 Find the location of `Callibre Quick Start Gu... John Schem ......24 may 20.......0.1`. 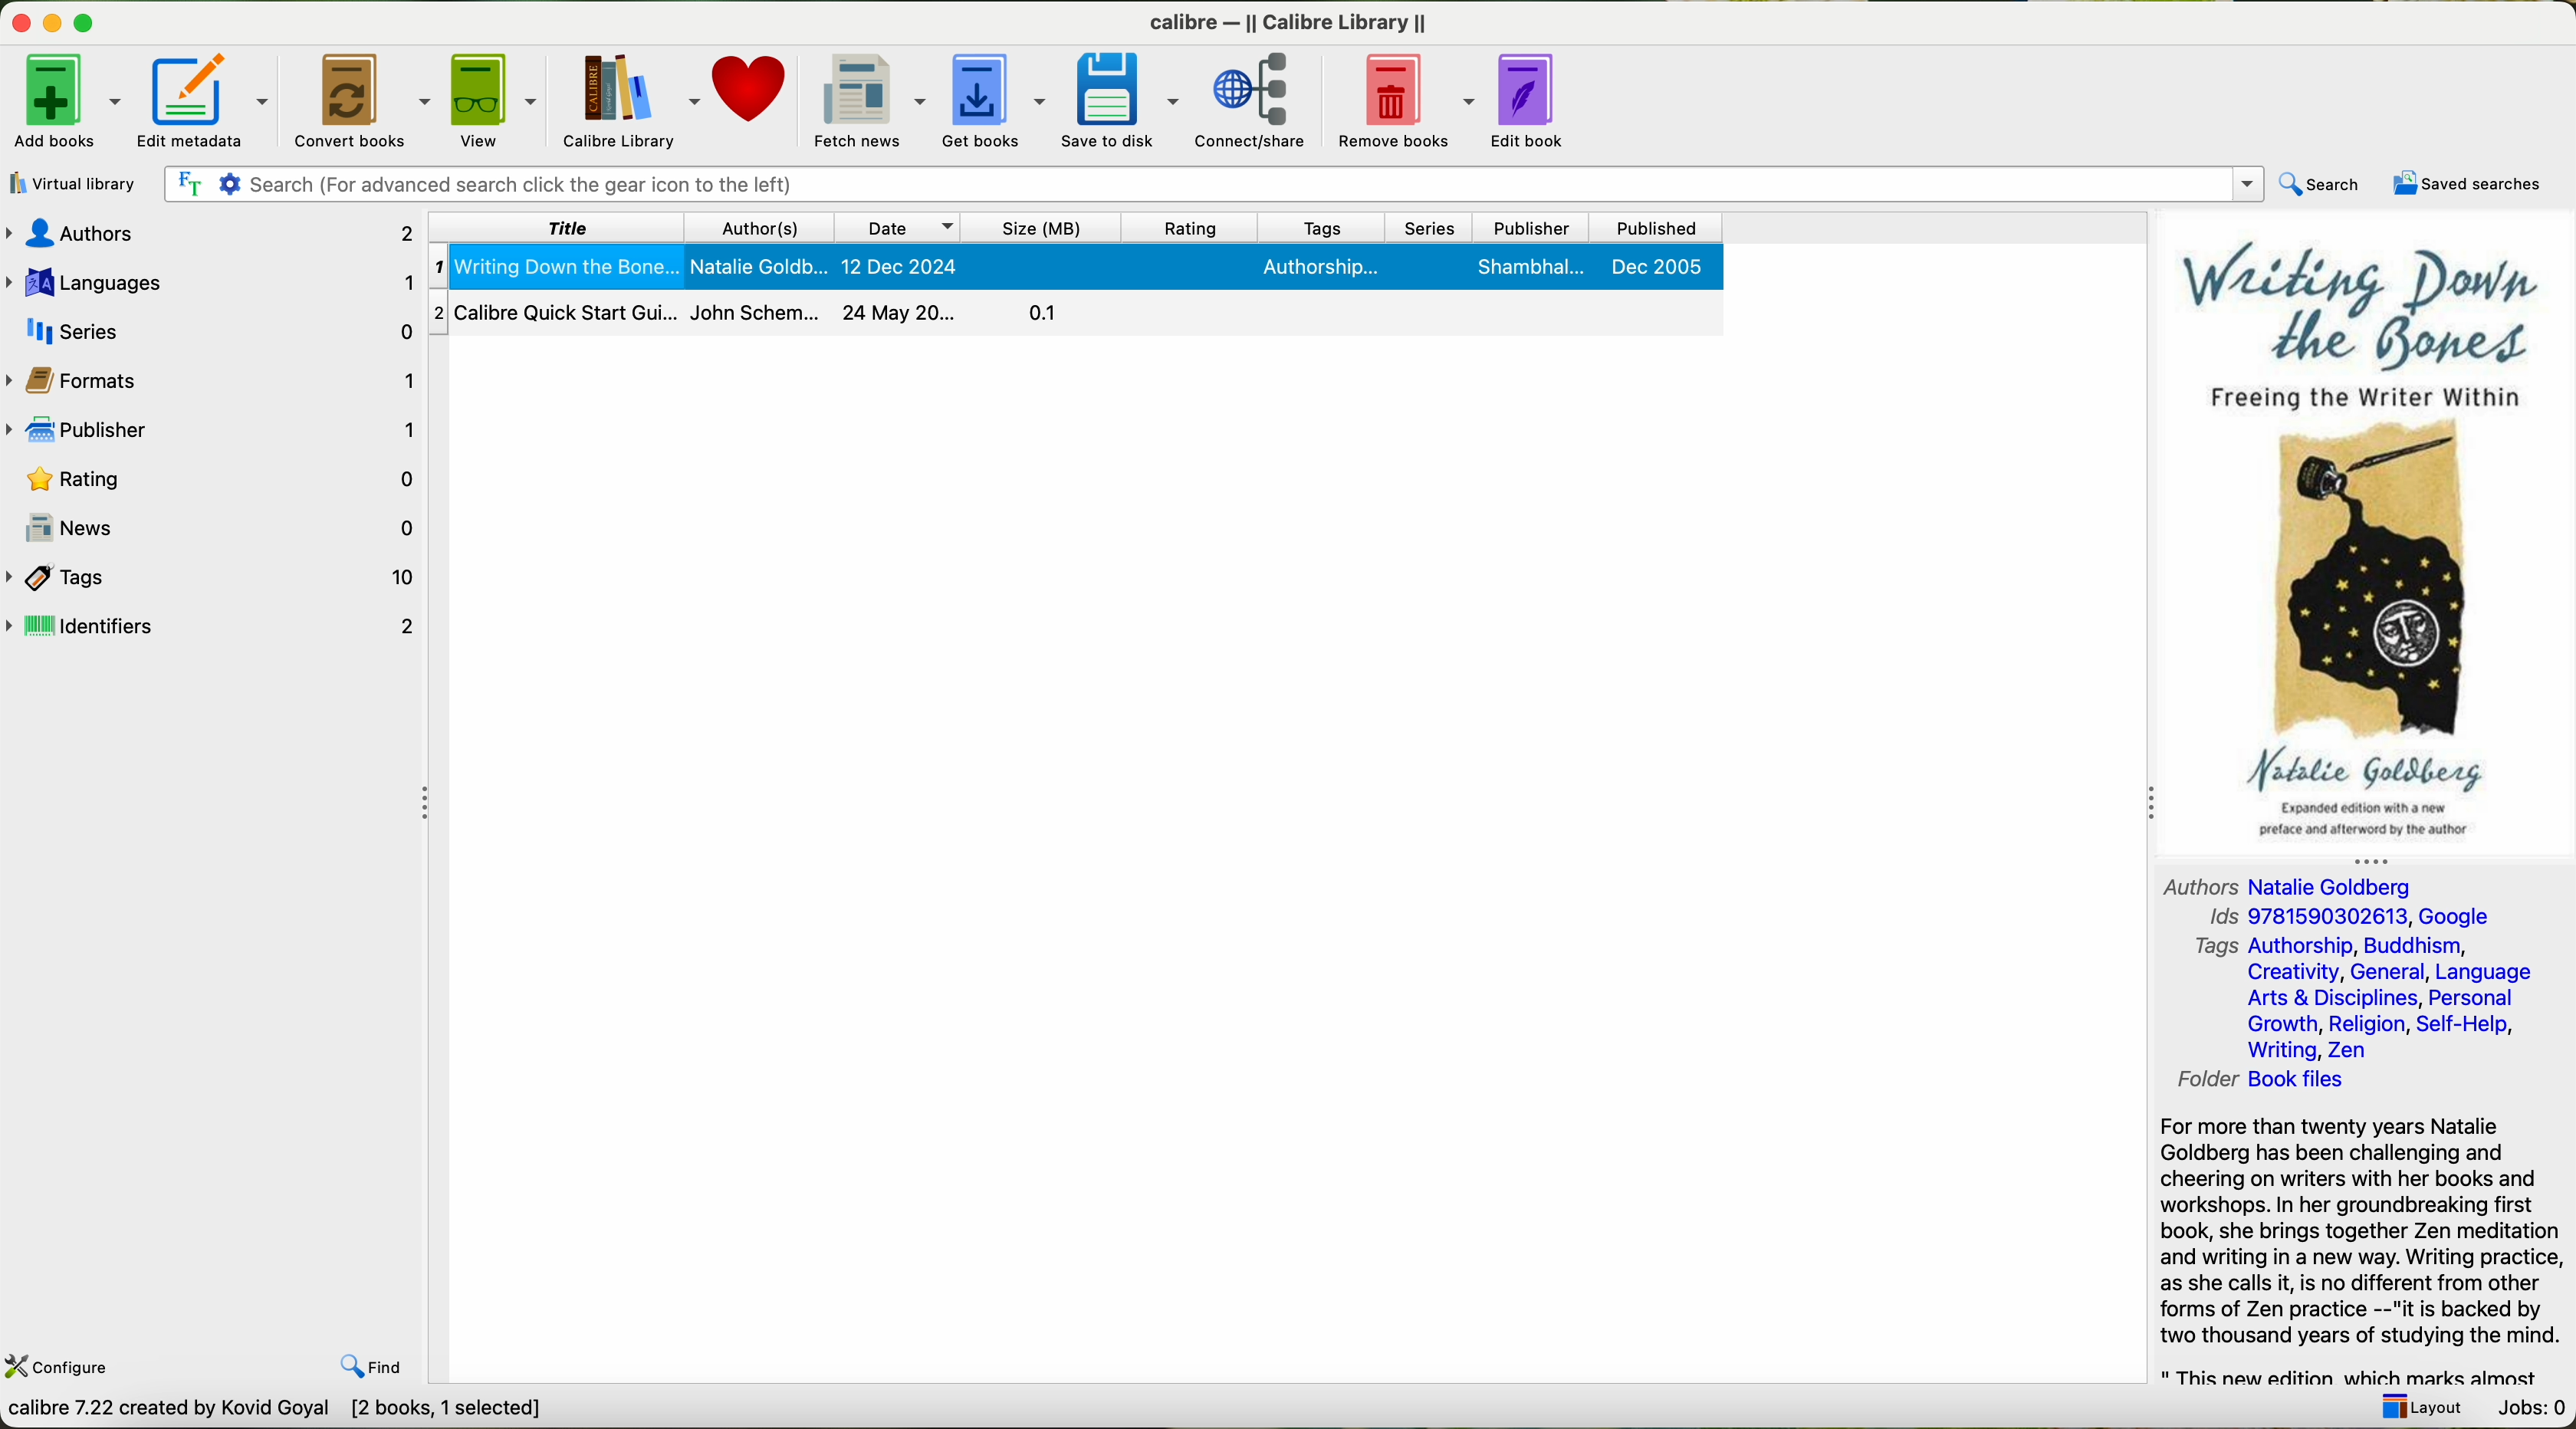

Callibre Quick Start Gu... John Schem ......24 may 20.......0.1 is located at coordinates (1074, 317).